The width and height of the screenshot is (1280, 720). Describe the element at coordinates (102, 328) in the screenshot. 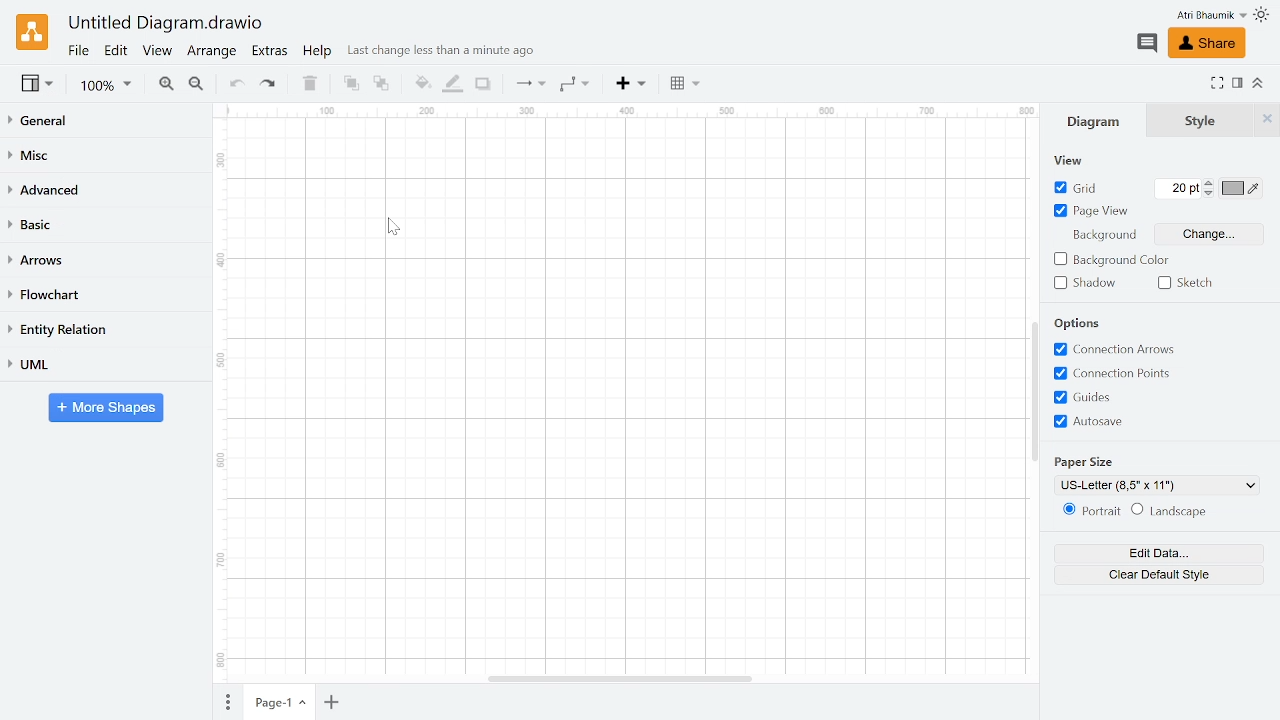

I see `Entity relation` at that location.